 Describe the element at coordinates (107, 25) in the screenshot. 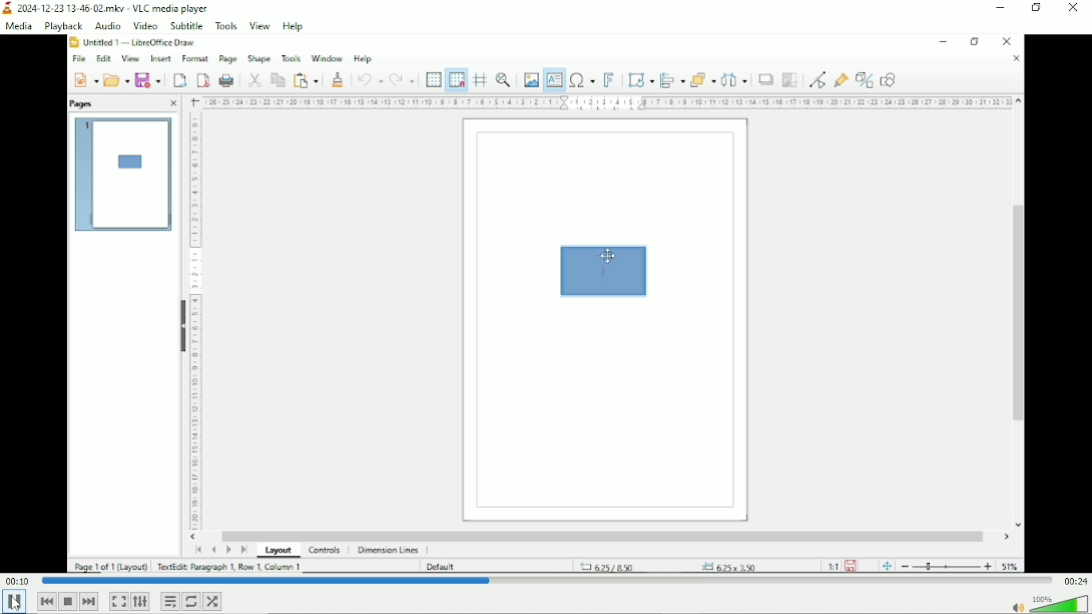

I see `Audio` at that location.